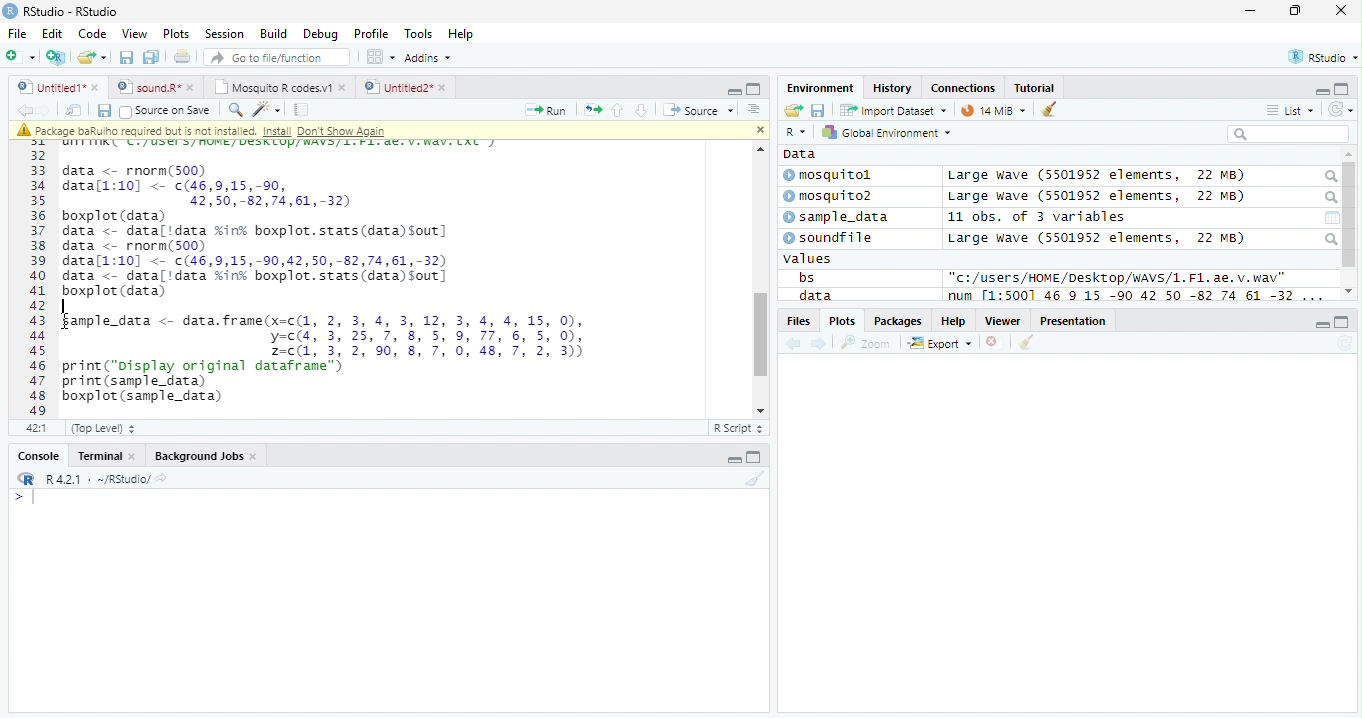 The image size is (1362, 718). Describe the element at coordinates (899, 321) in the screenshot. I see `Packages` at that location.